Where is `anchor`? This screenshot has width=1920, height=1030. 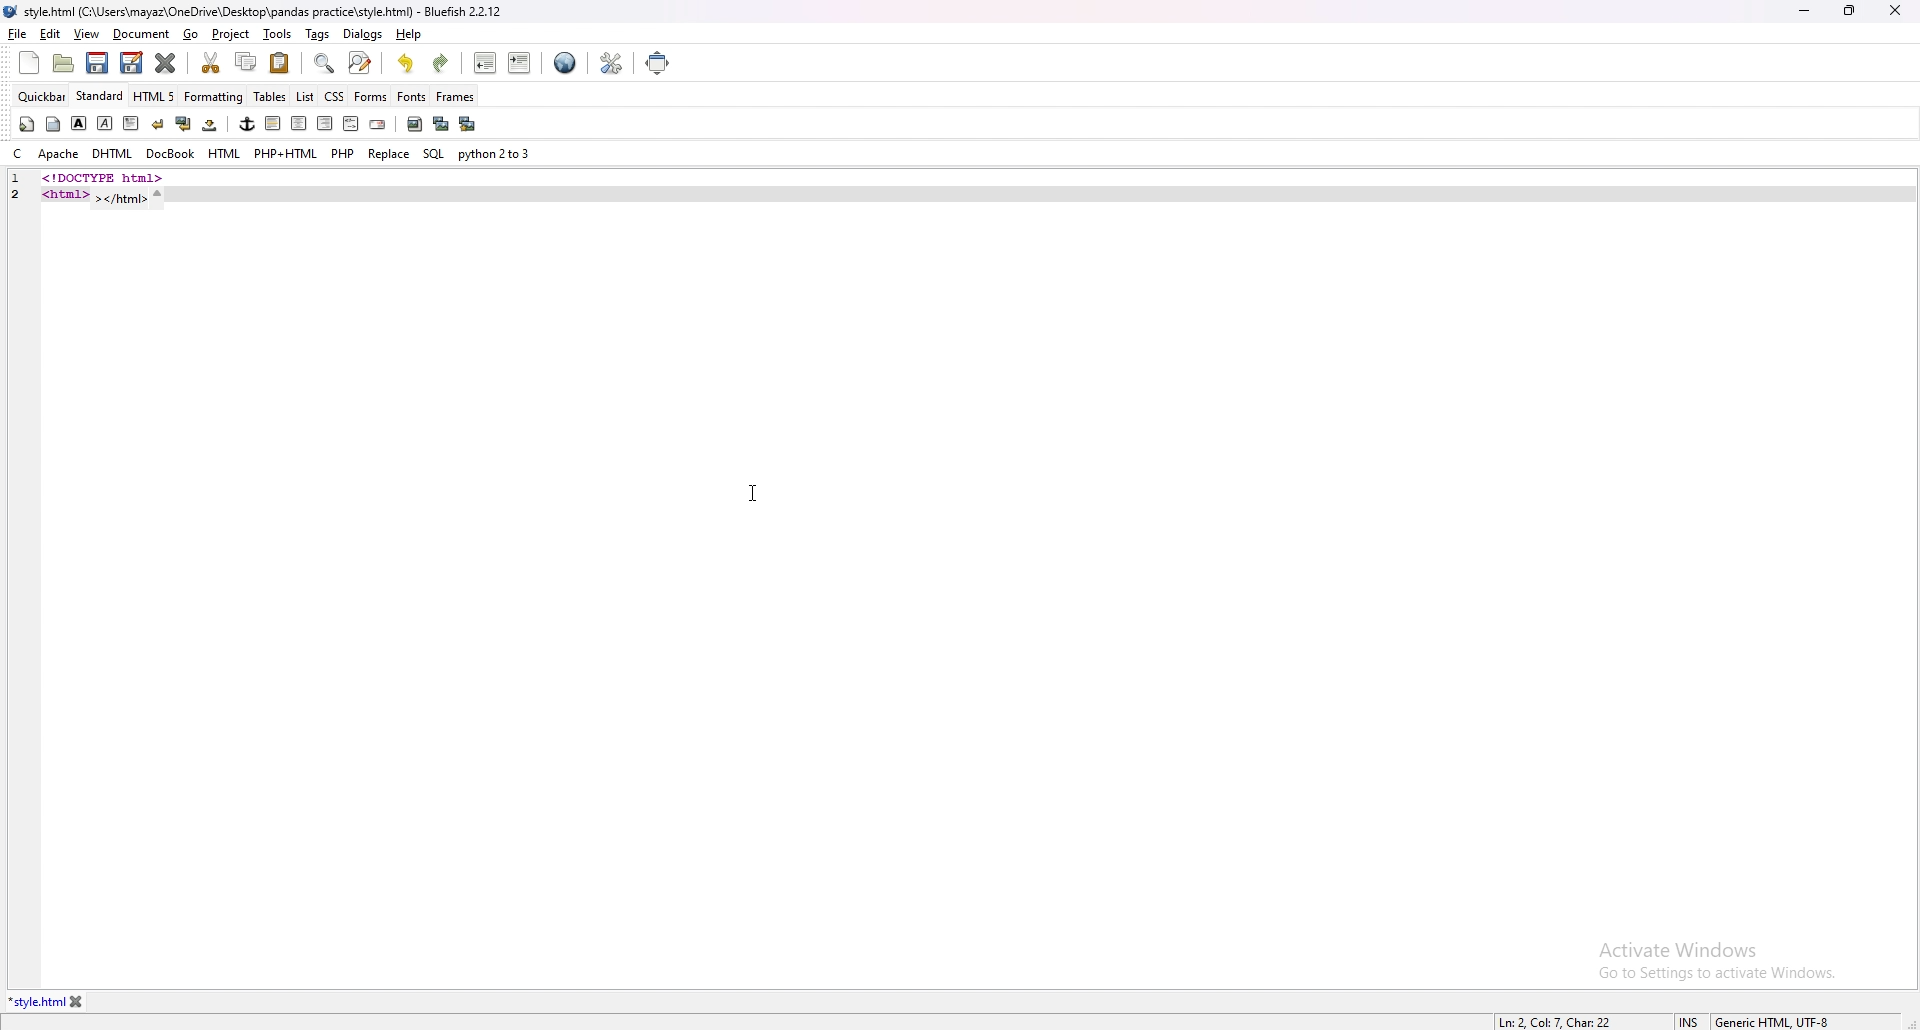
anchor is located at coordinates (247, 124).